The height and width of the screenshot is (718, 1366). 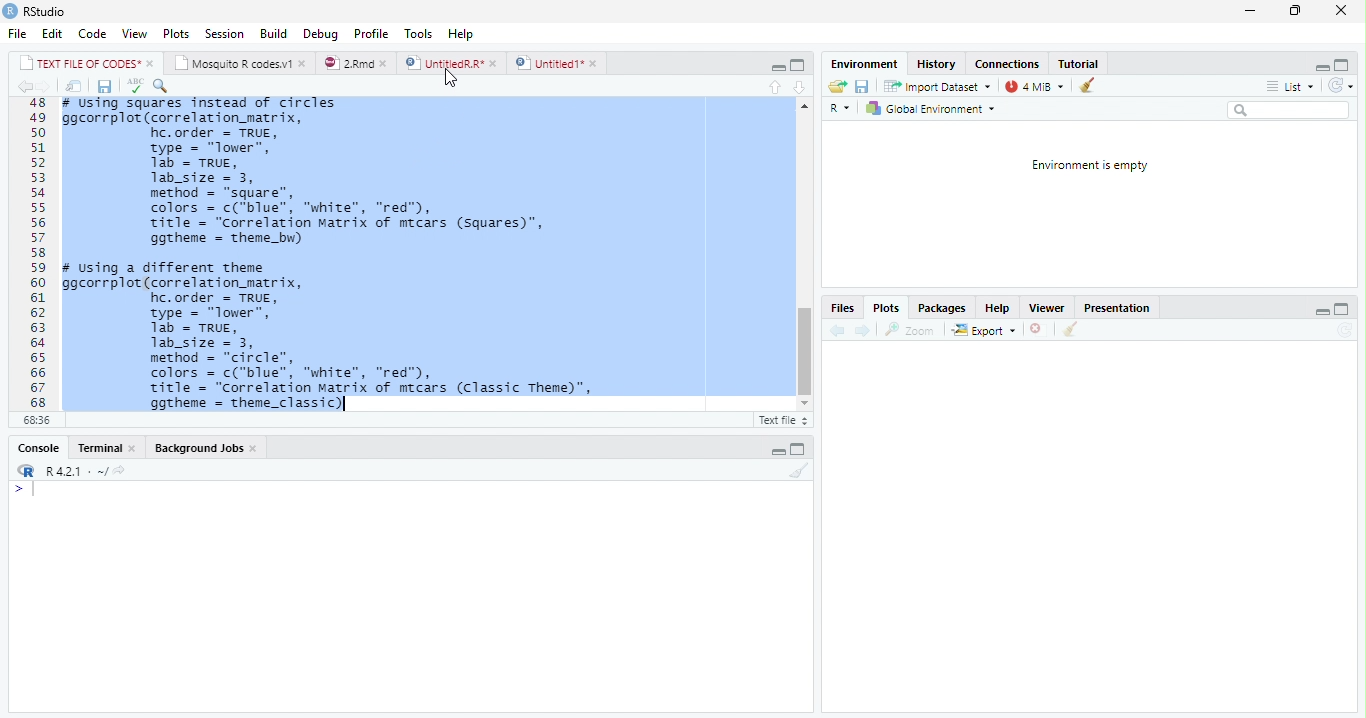 What do you see at coordinates (176, 34) in the screenshot?
I see `Plots` at bounding box center [176, 34].